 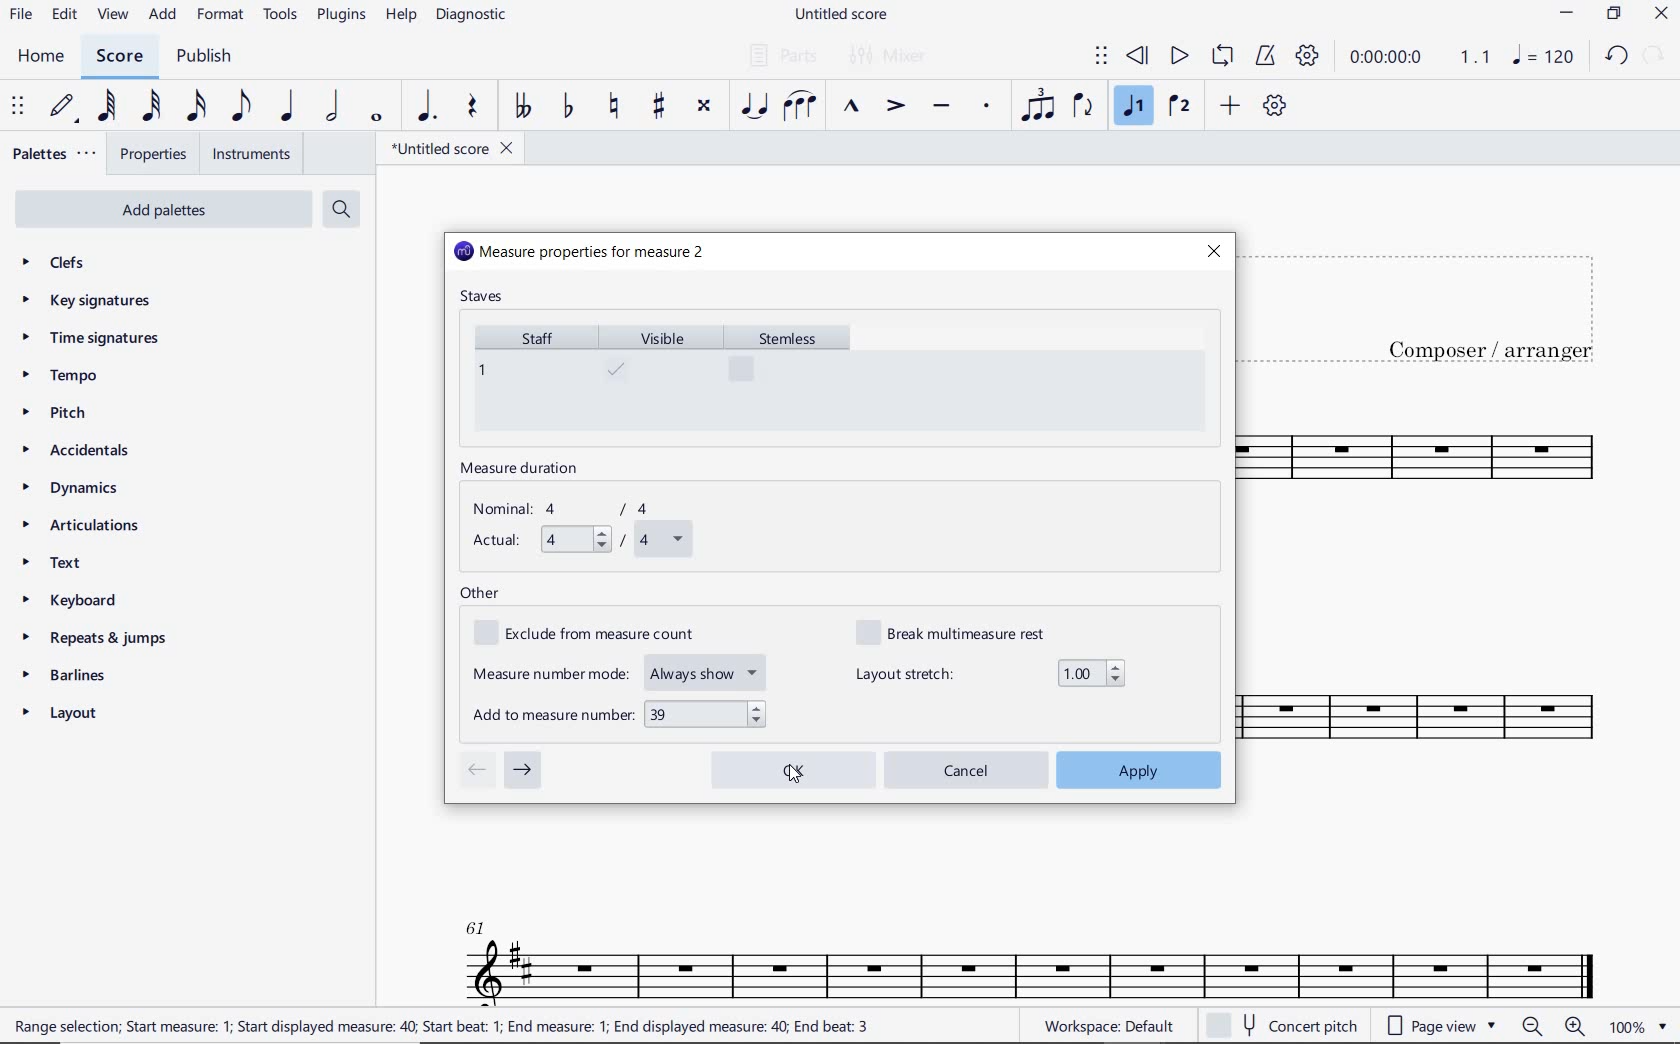 What do you see at coordinates (1138, 57) in the screenshot?
I see `REWIND` at bounding box center [1138, 57].